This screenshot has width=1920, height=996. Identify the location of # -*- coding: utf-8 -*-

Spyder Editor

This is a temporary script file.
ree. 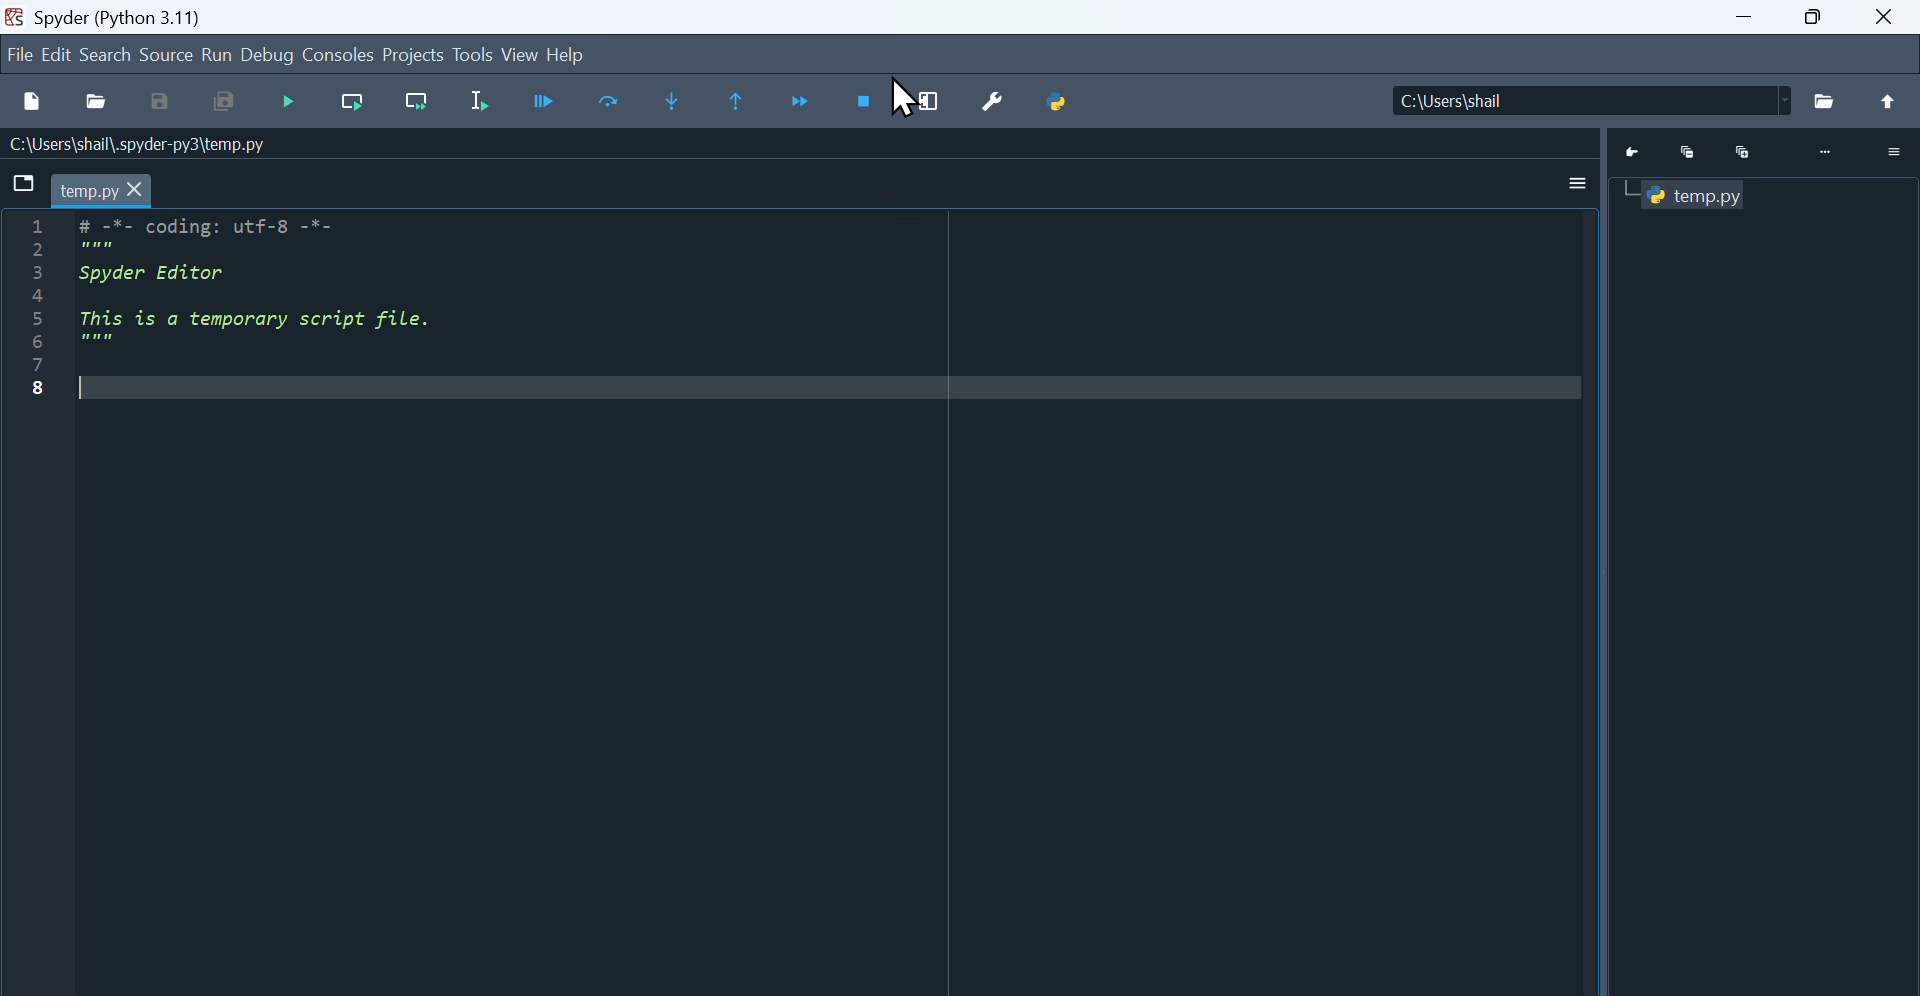
(284, 309).